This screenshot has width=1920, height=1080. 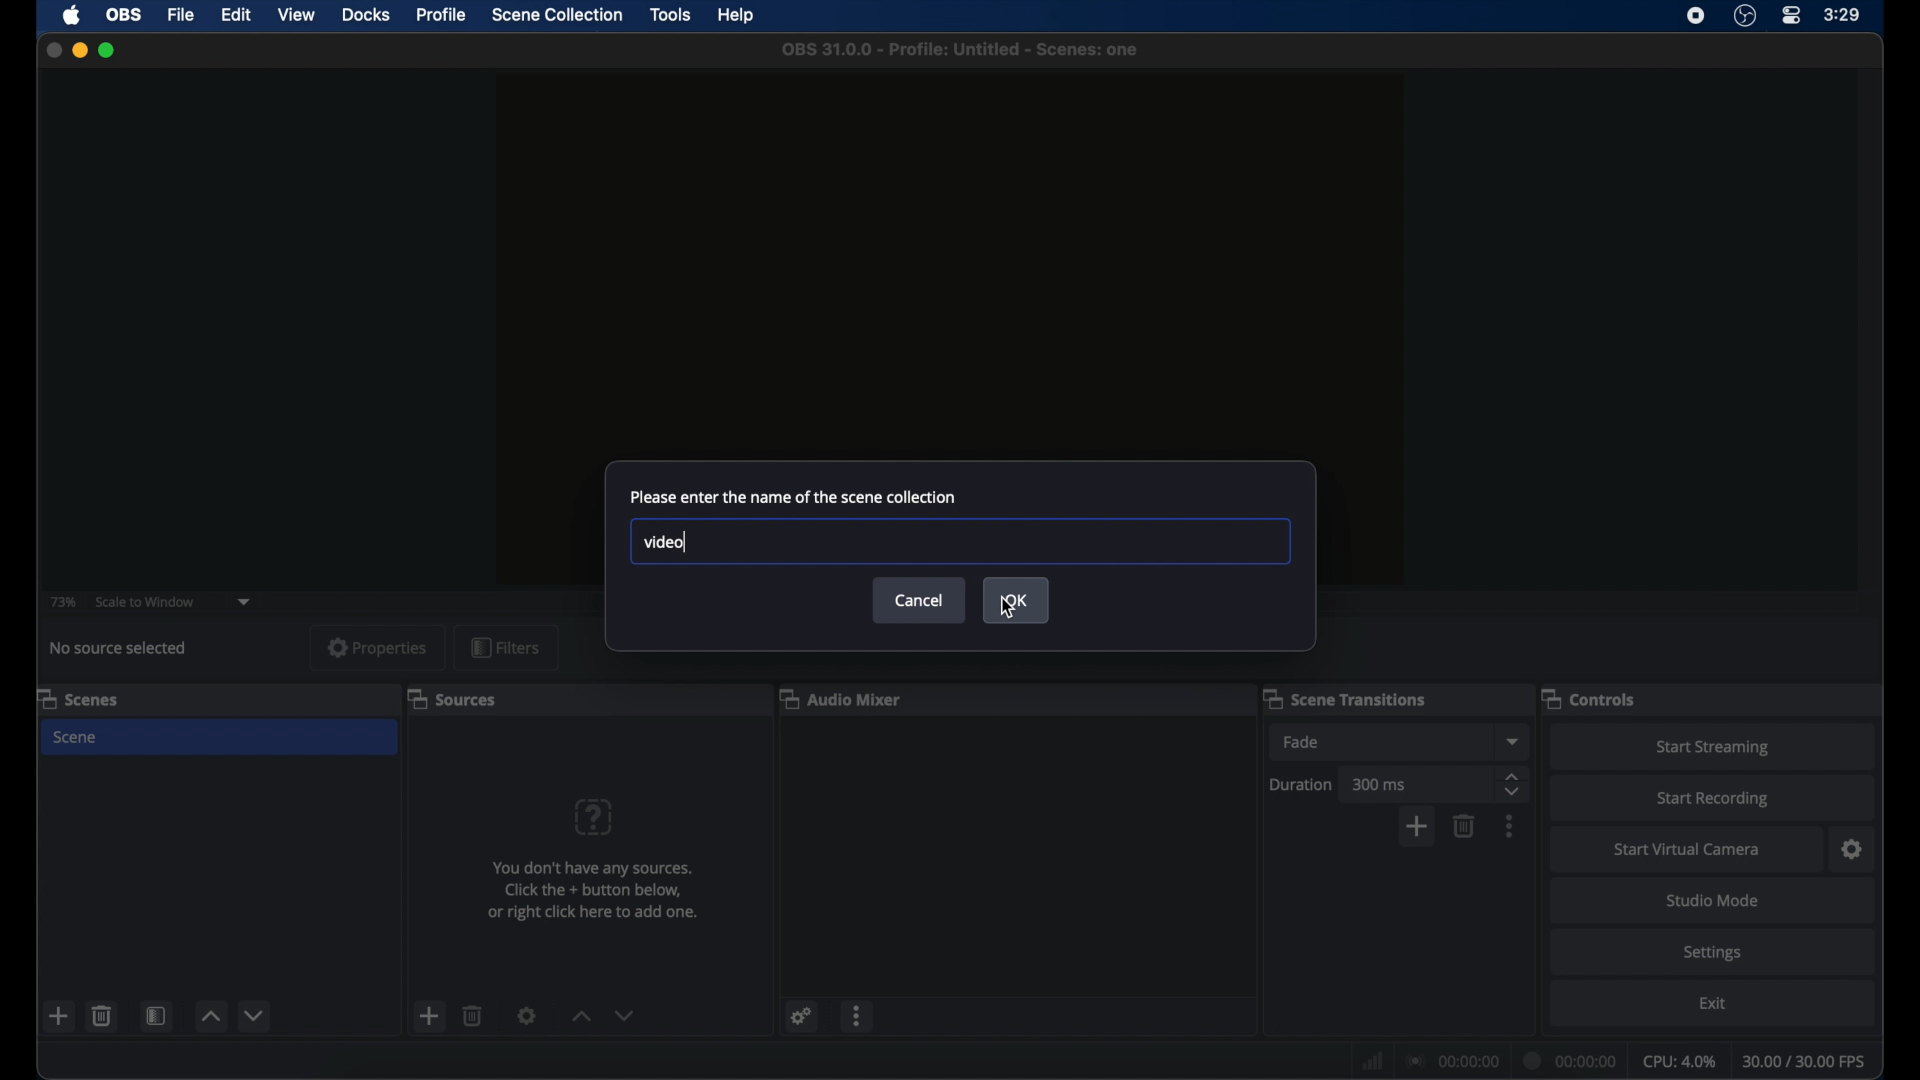 I want to click on edit, so click(x=234, y=14).